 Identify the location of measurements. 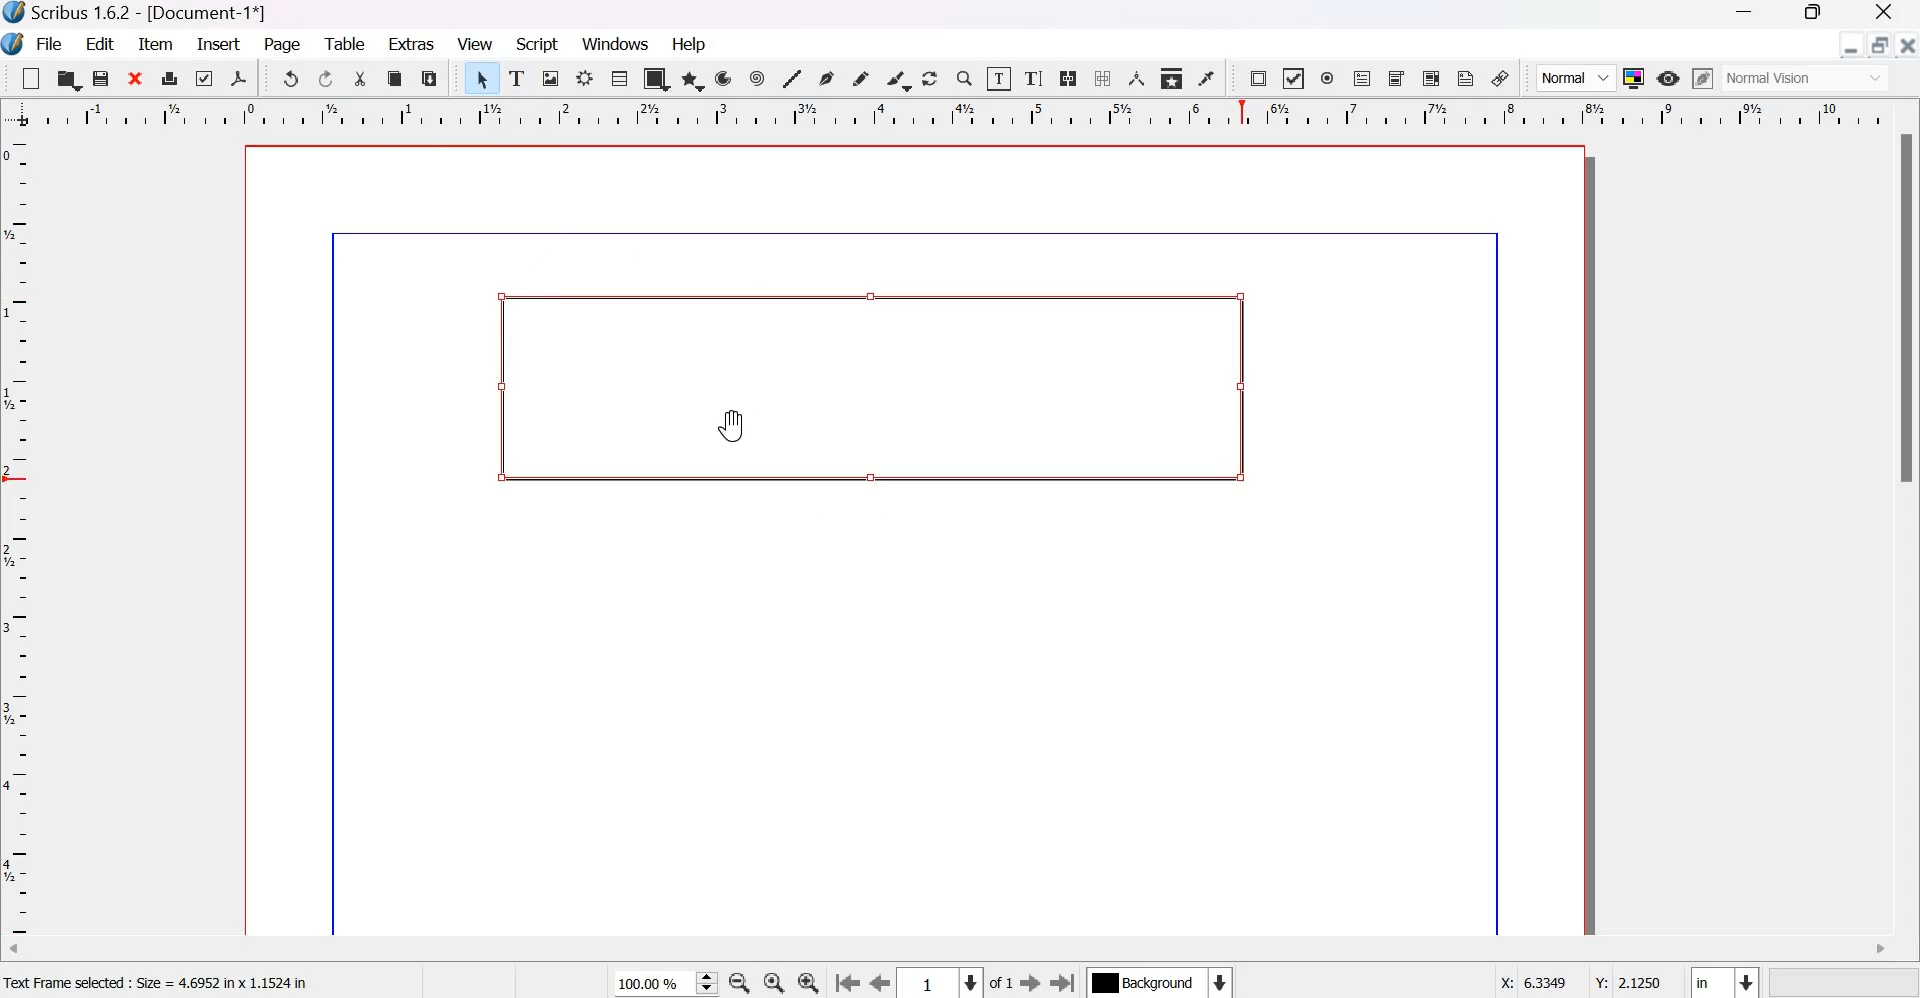
(1137, 78).